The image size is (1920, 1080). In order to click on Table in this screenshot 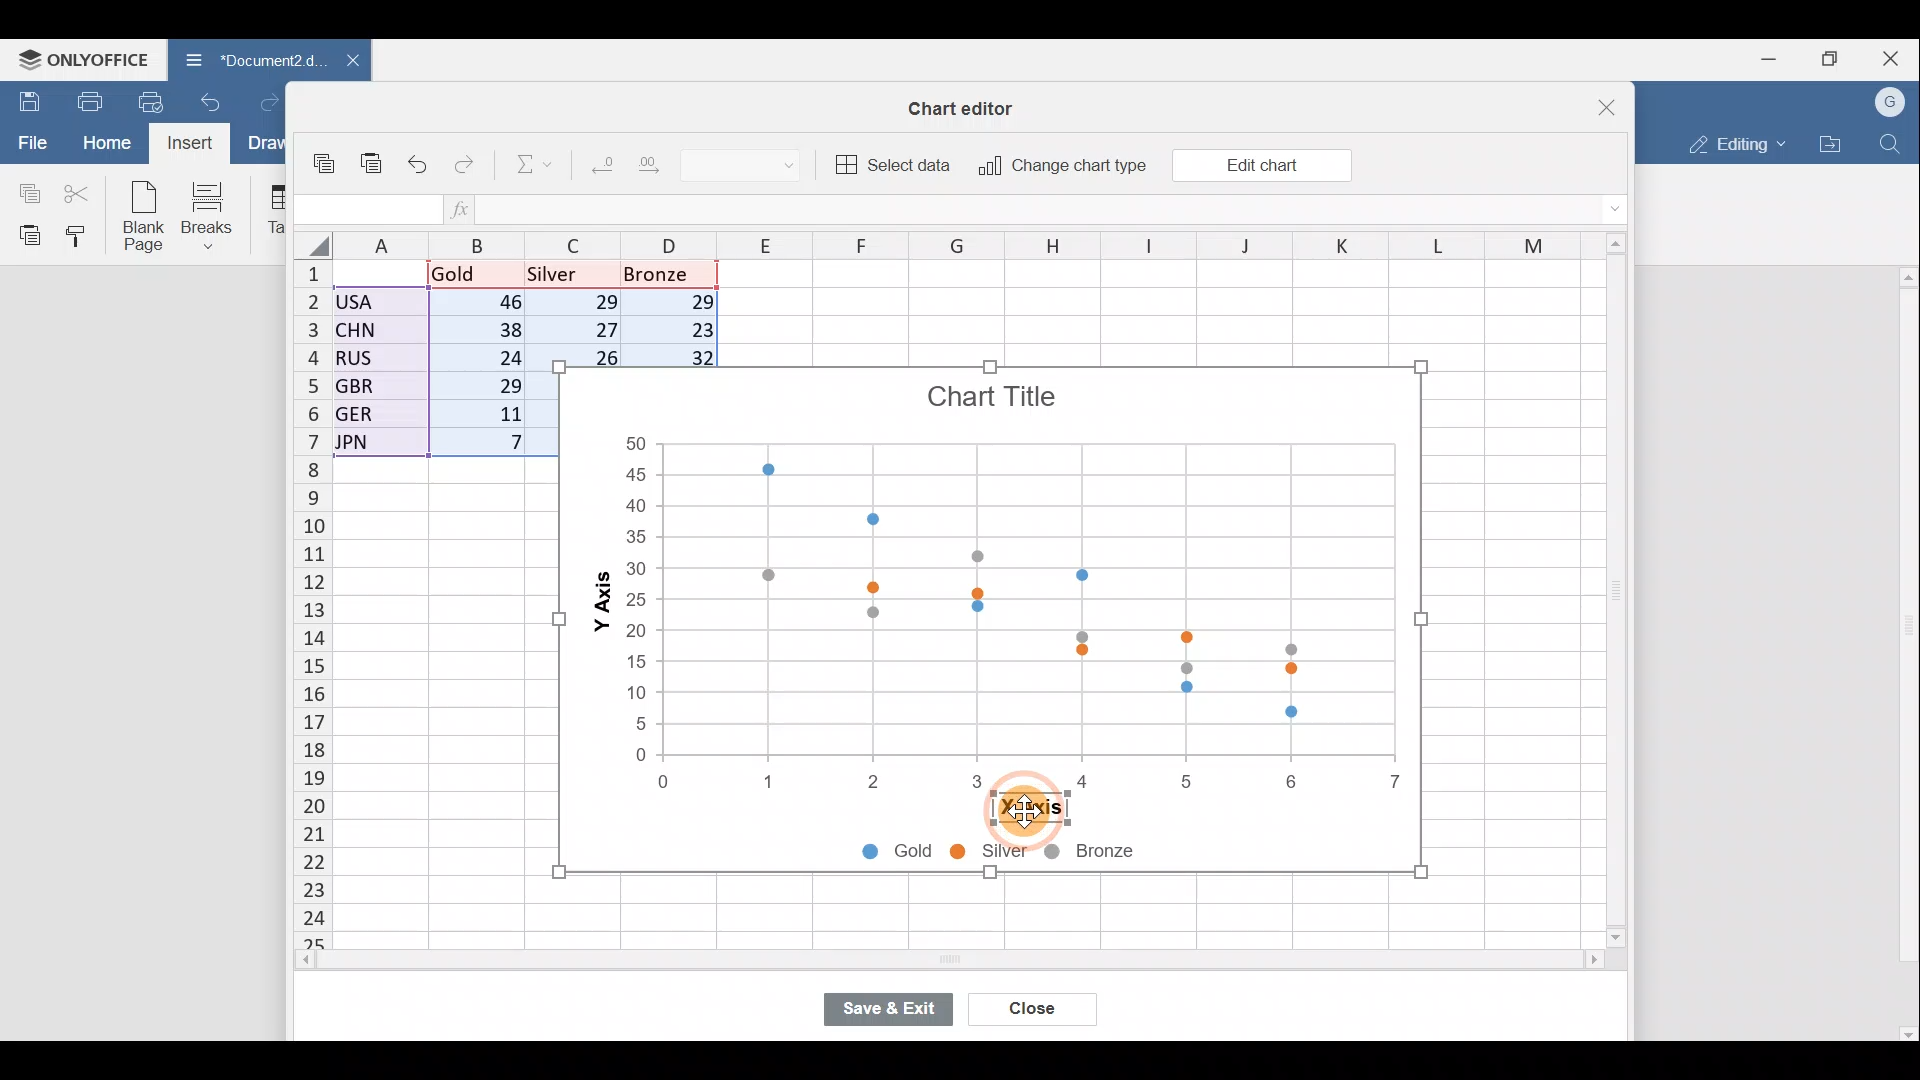, I will do `click(274, 211)`.